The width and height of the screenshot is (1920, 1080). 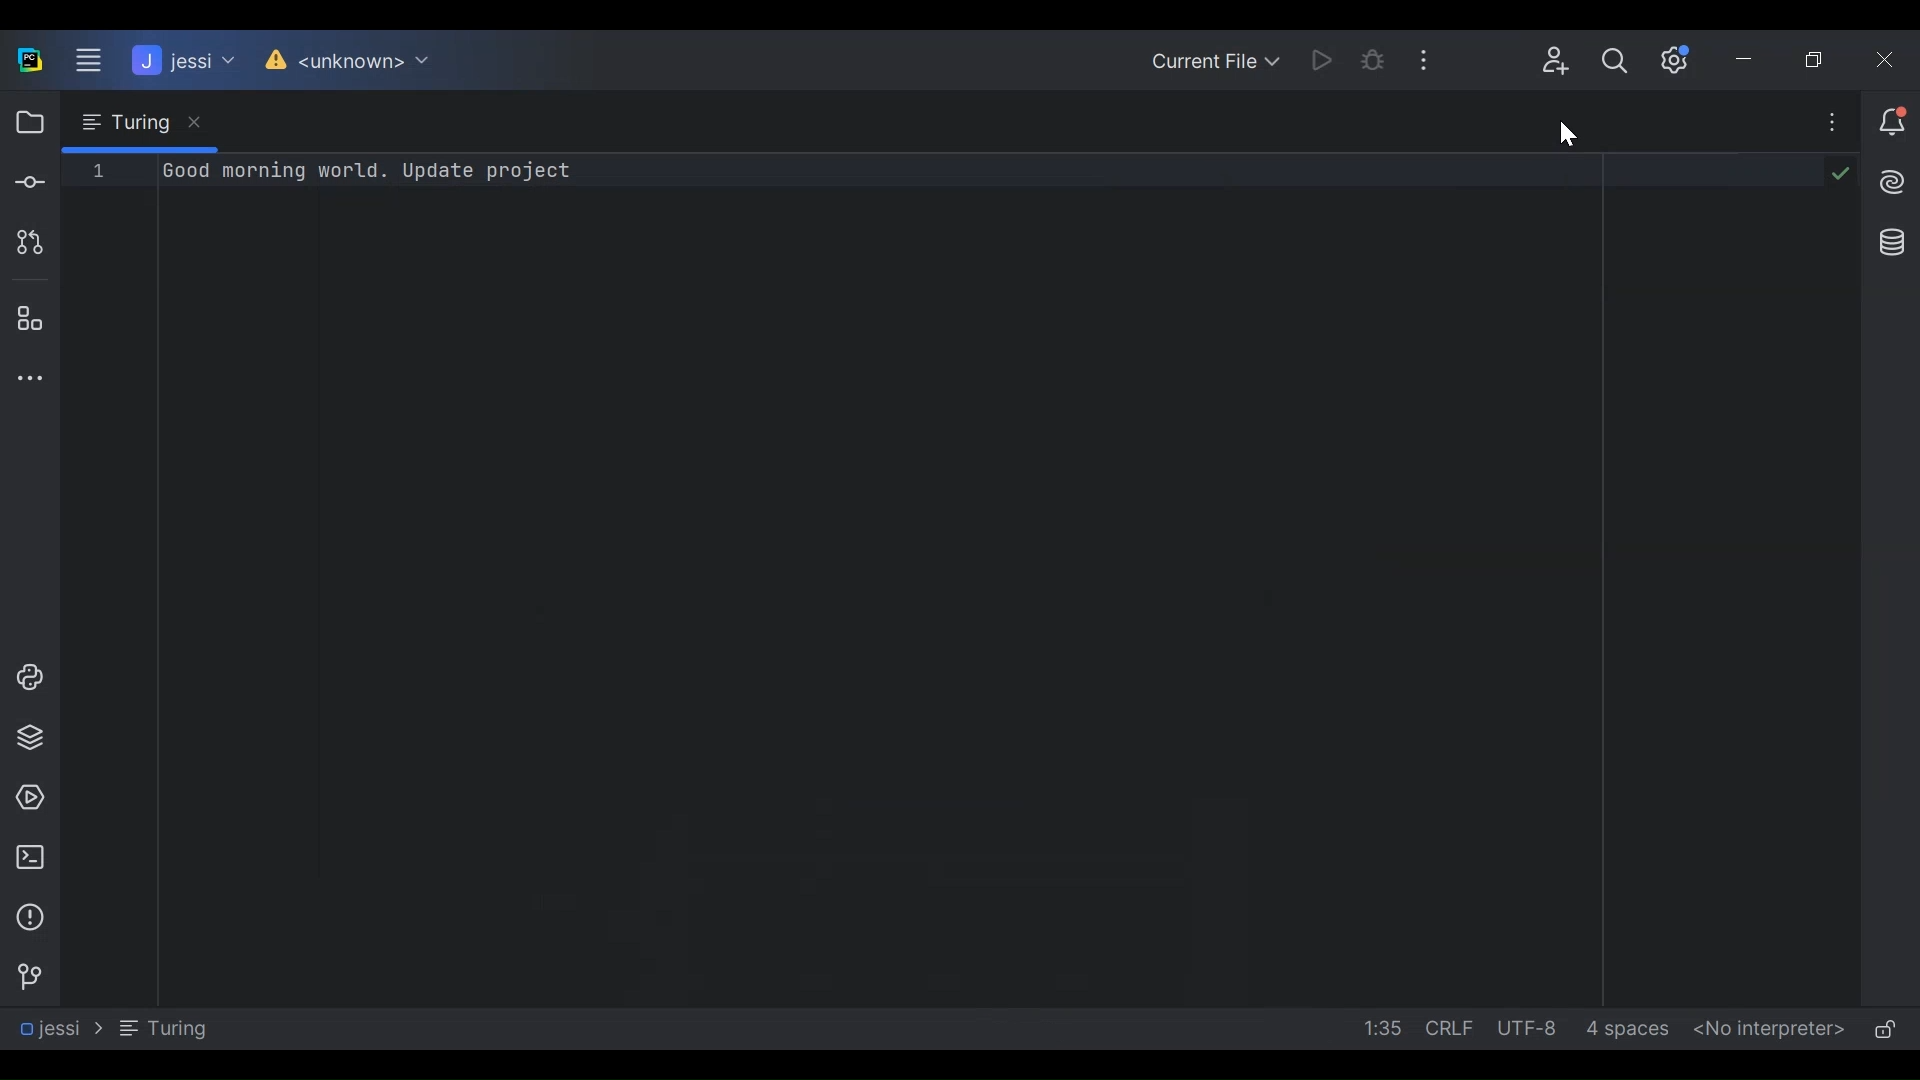 What do you see at coordinates (1562, 131) in the screenshot?
I see `Cursor` at bounding box center [1562, 131].